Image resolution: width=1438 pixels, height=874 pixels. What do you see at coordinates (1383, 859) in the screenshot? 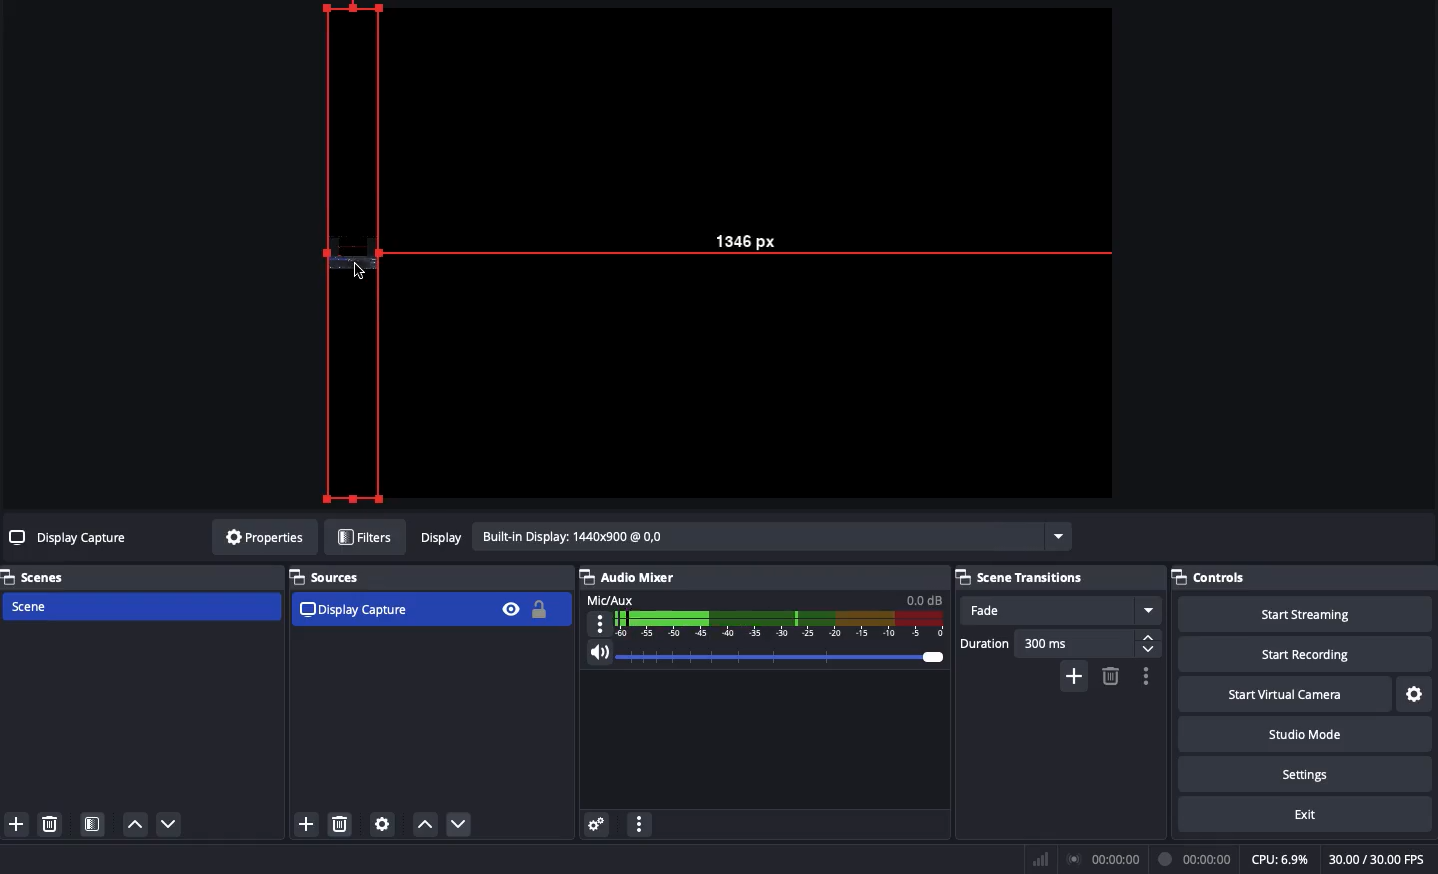
I see `FPS` at bounding box center [1383, 859].